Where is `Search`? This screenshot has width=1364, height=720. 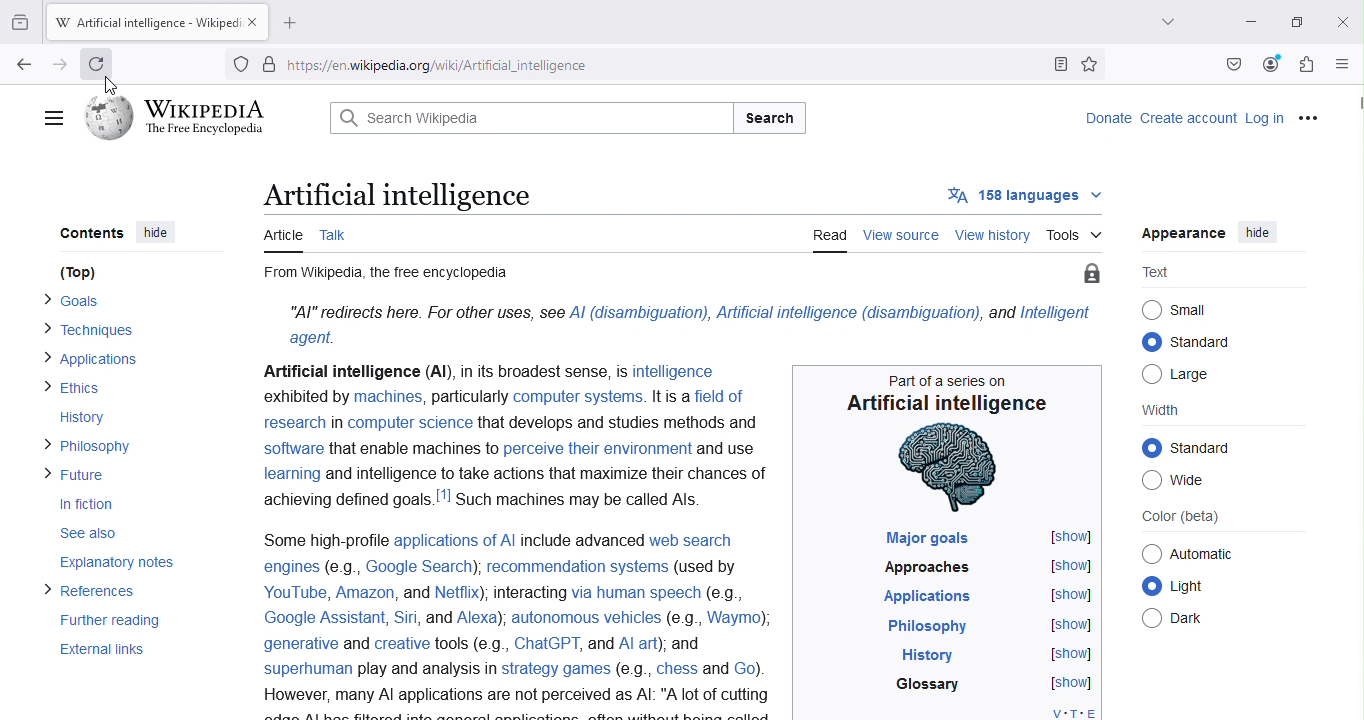
Search is located at coordinates (772, 118).